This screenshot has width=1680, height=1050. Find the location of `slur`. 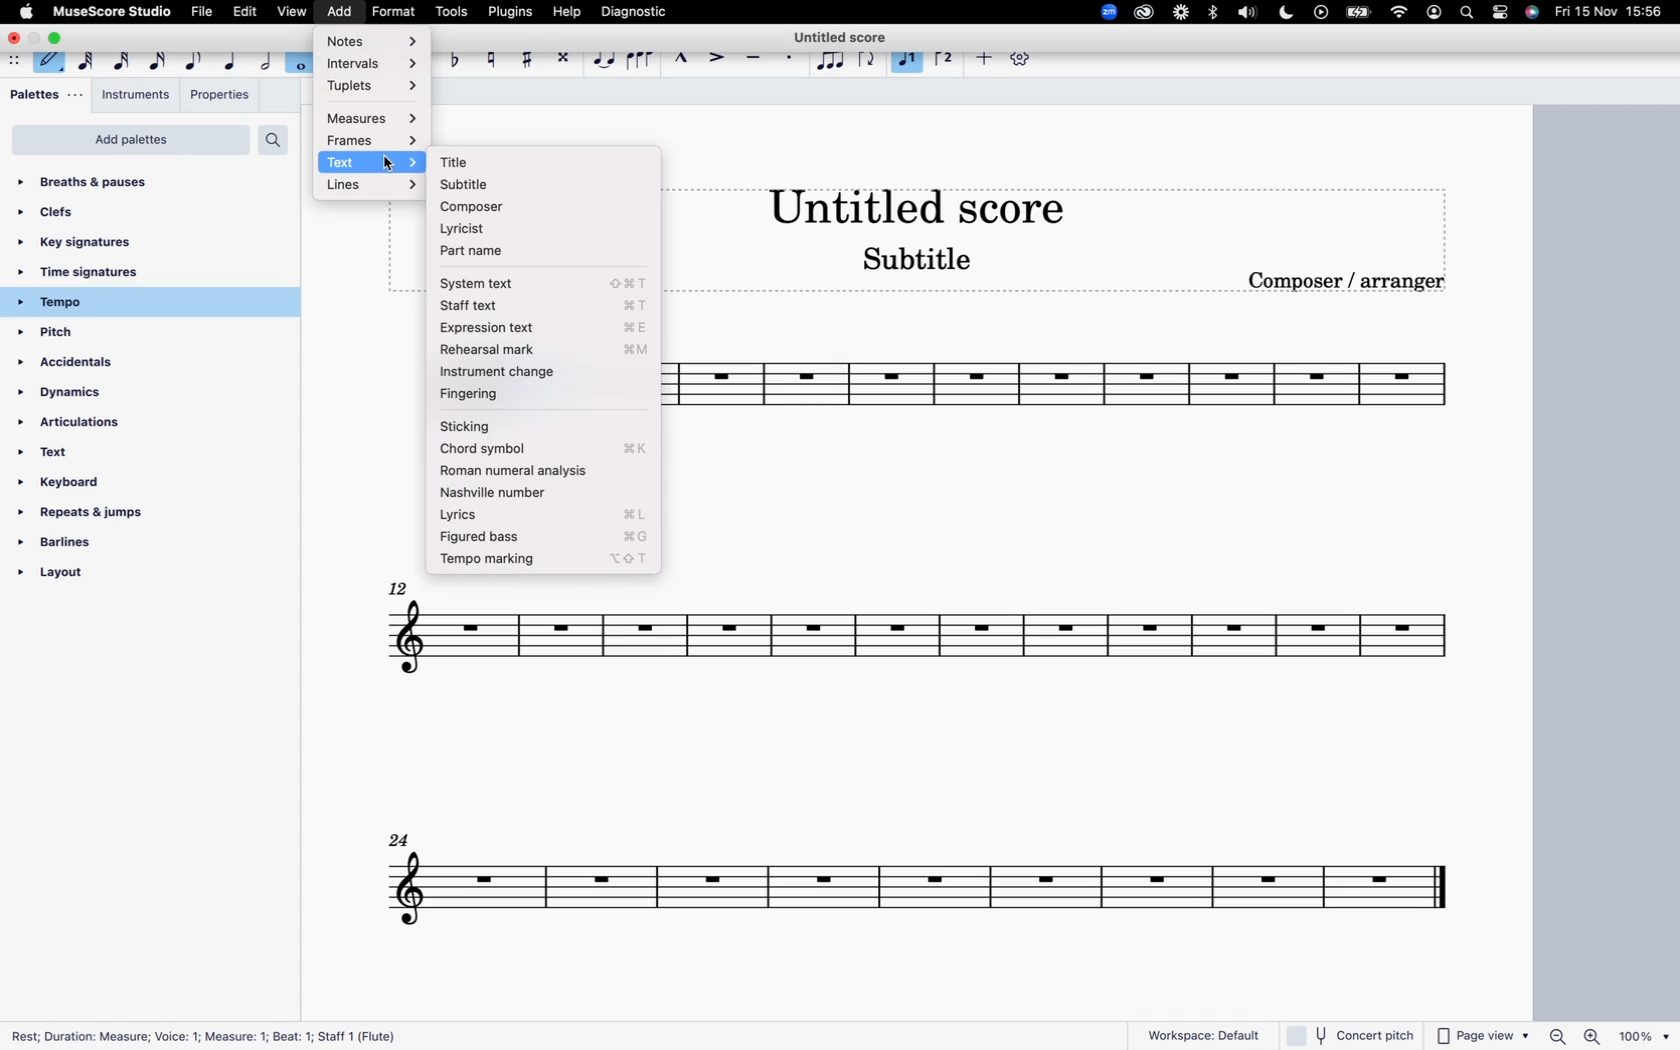

slur is located at coordinates (640, 58).